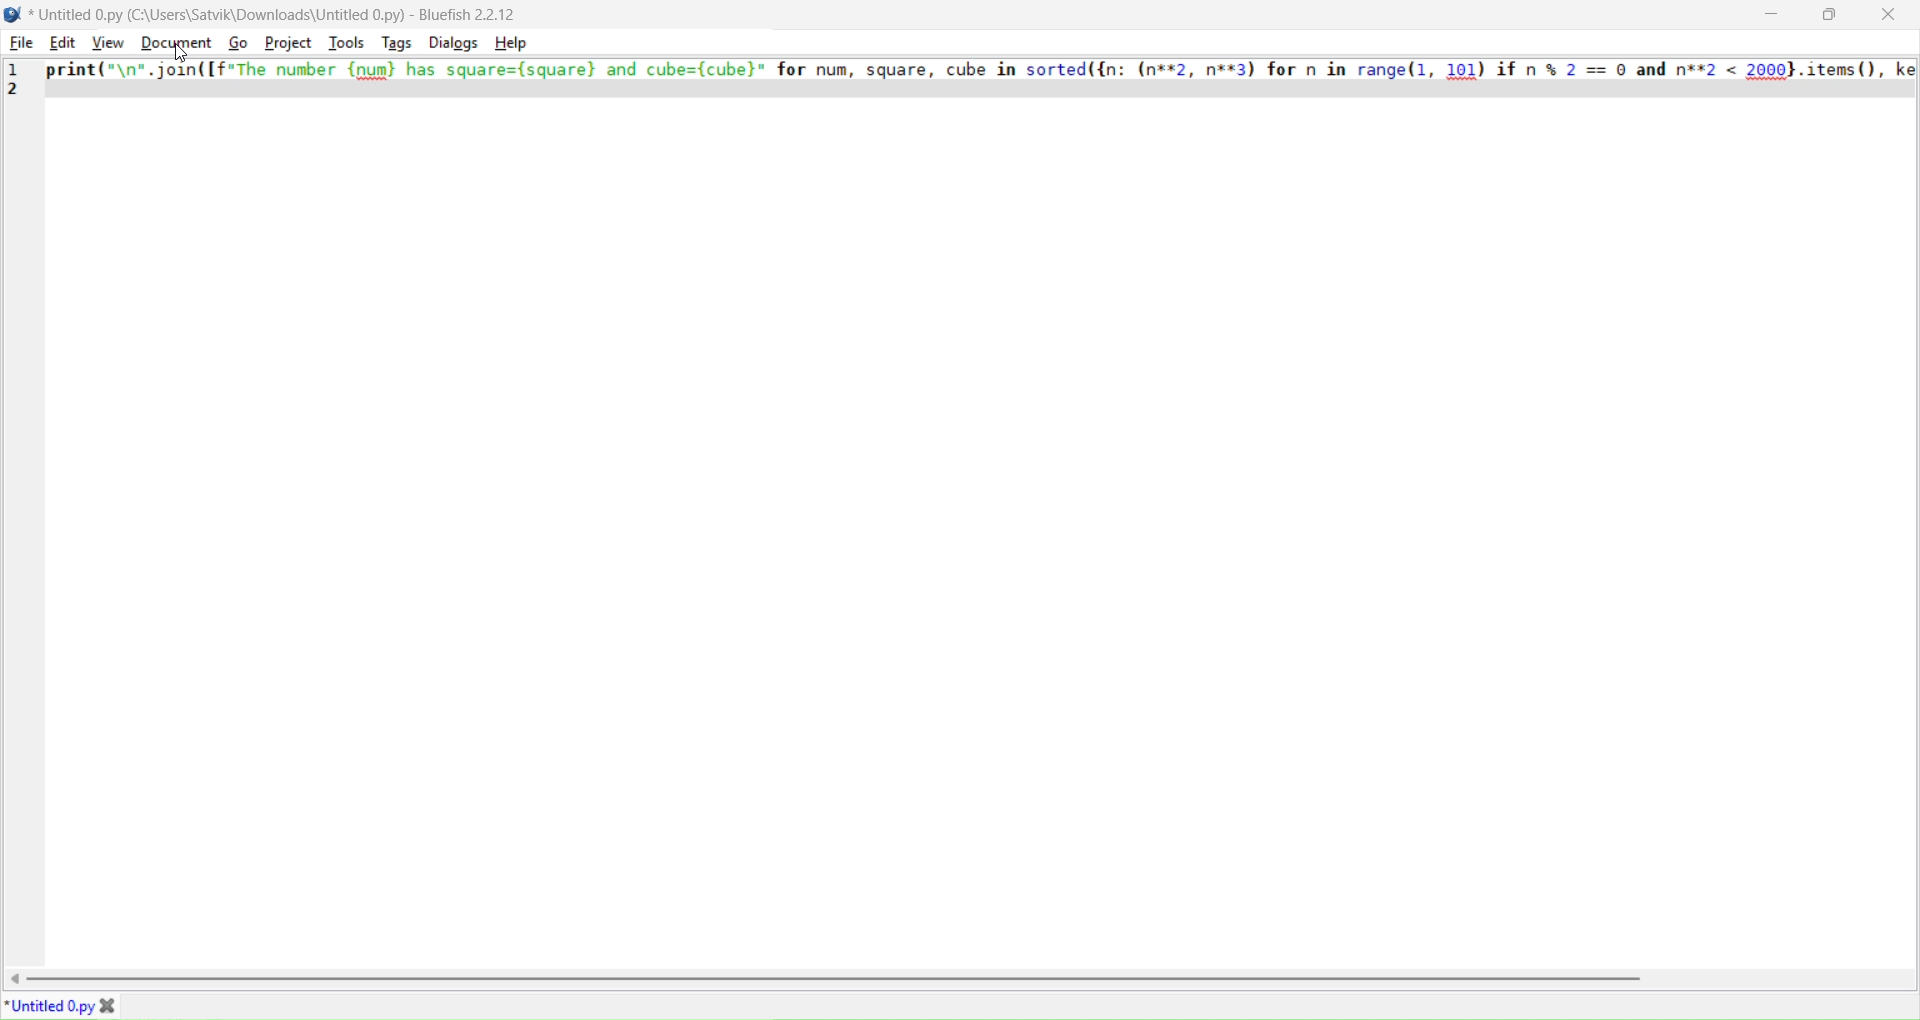 Image resolution: width=1920 pixels, height=1020 pixels. Describe the element at coordinates (106, 42) in the screenshot. I see `view` at that location.